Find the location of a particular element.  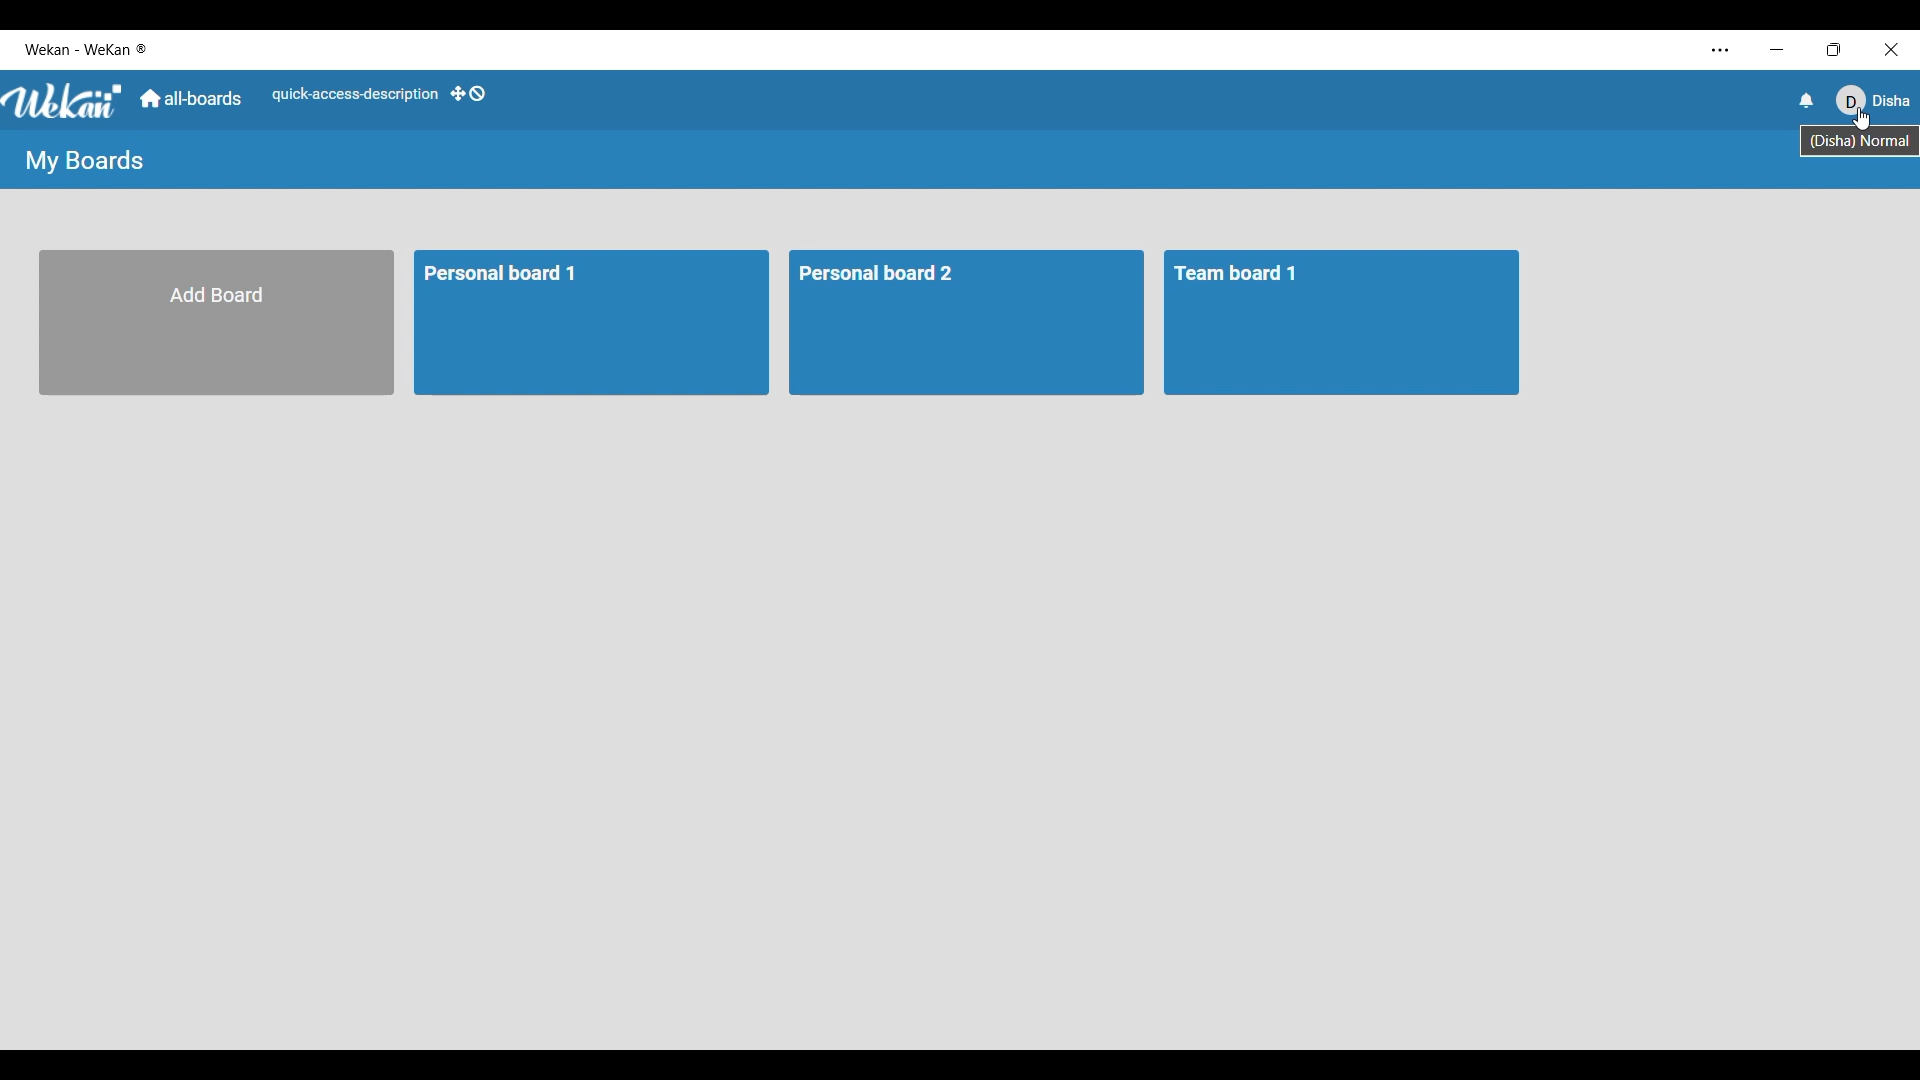

(Disha) Normal is located at coordinates (1860, 143).